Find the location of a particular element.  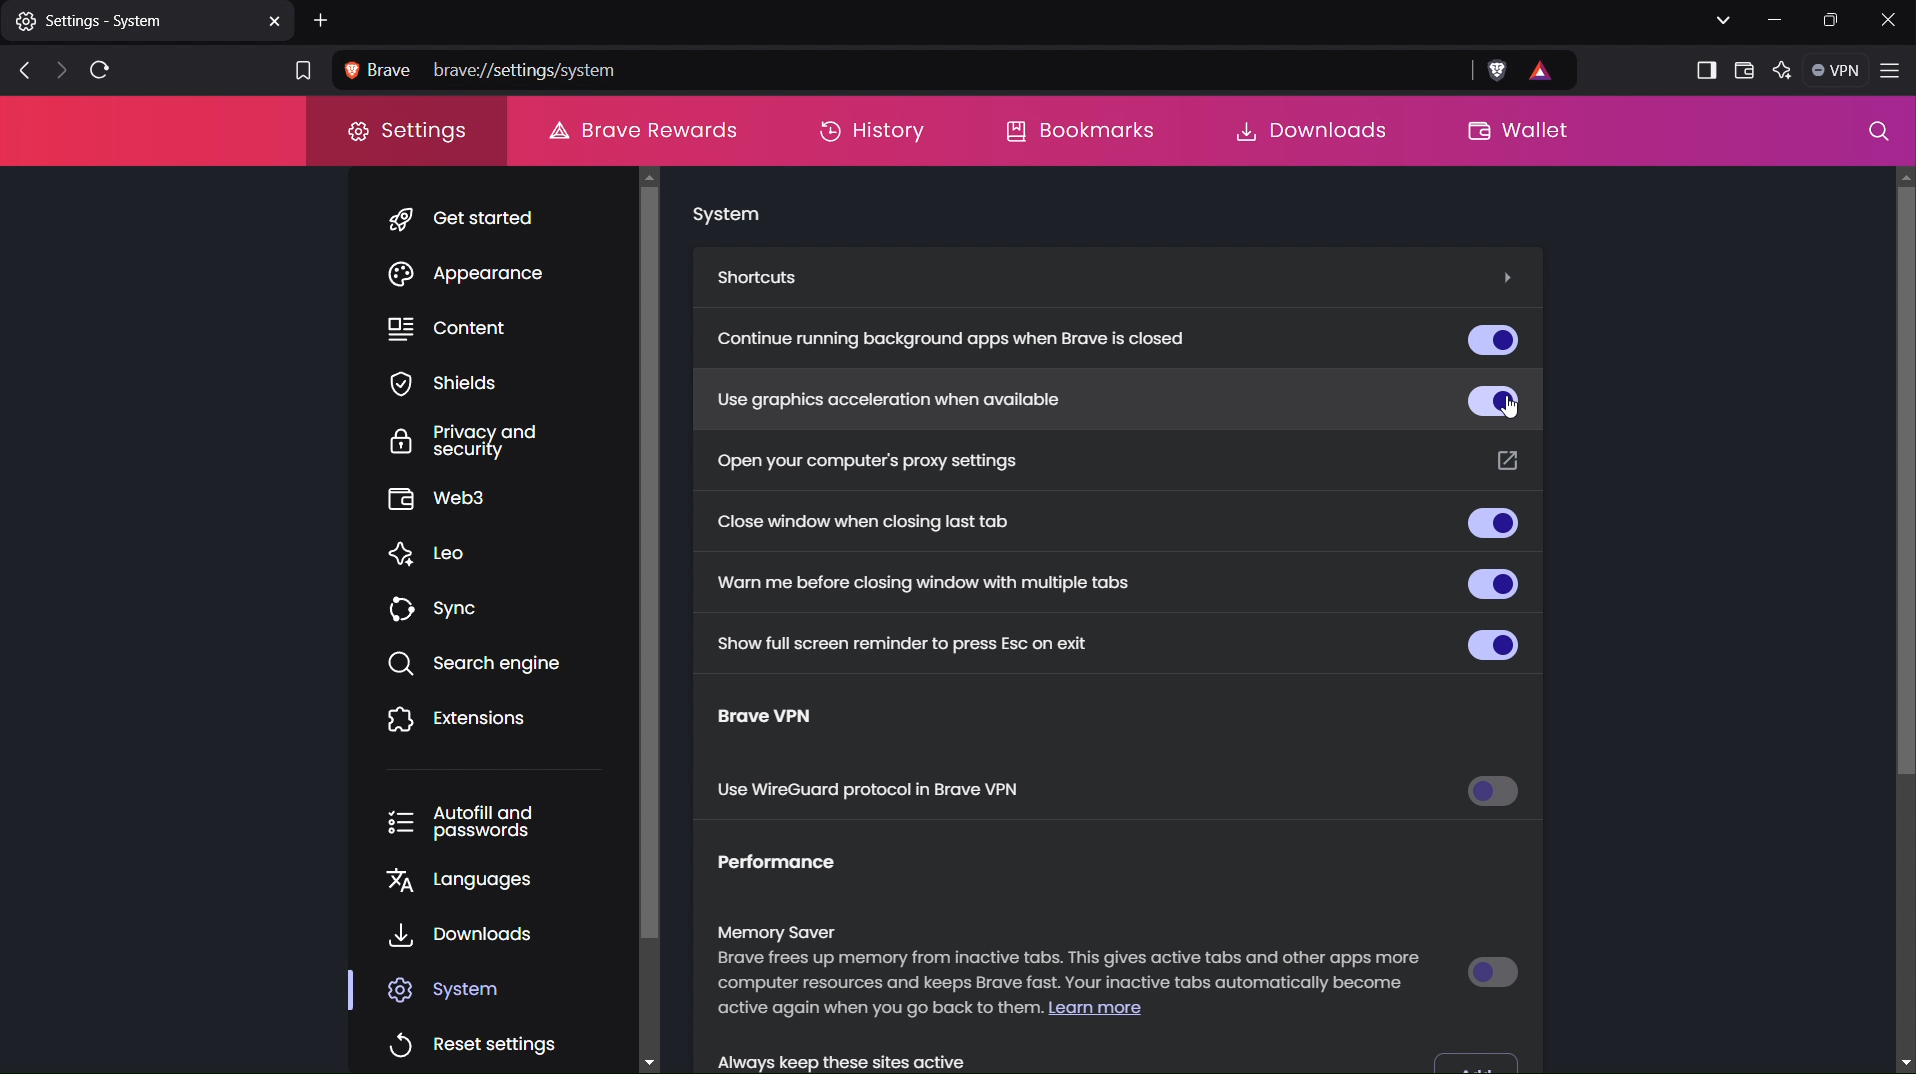

Web3 is located at coordinates (470, 502).